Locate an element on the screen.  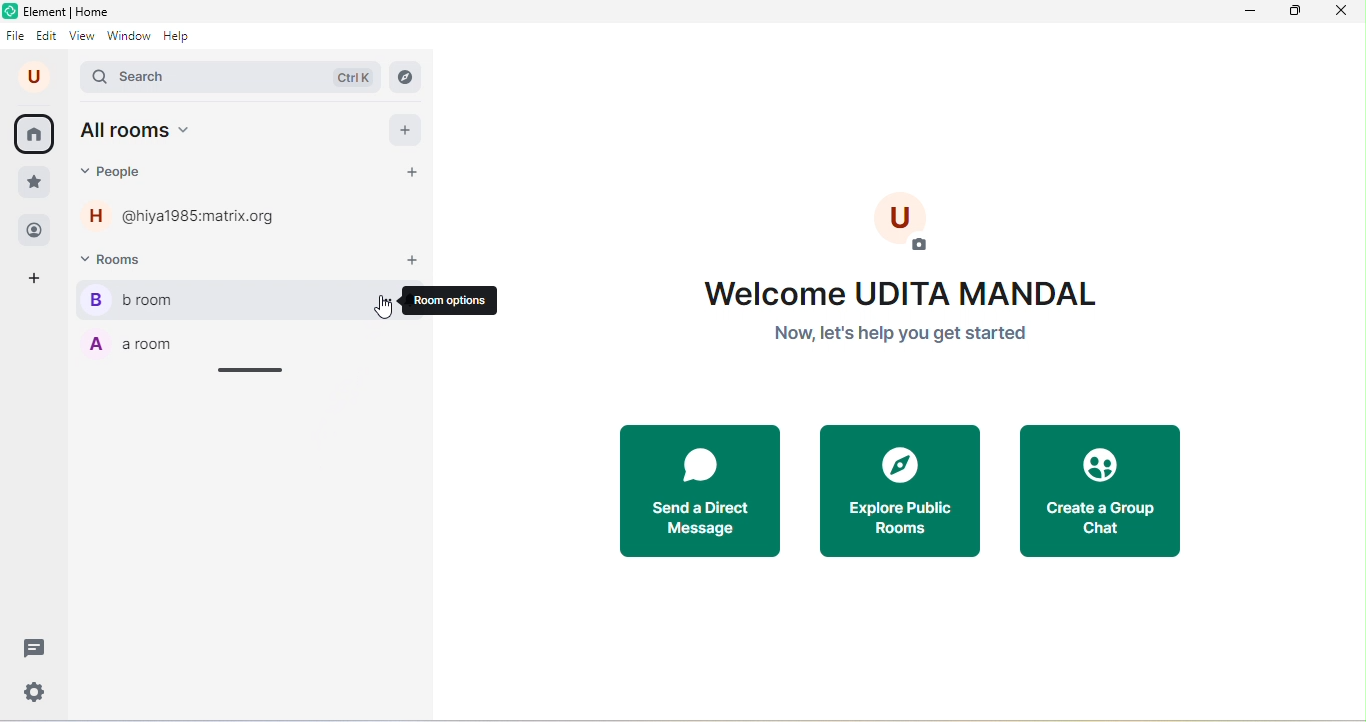
threads is located at coordinates (38, 648).